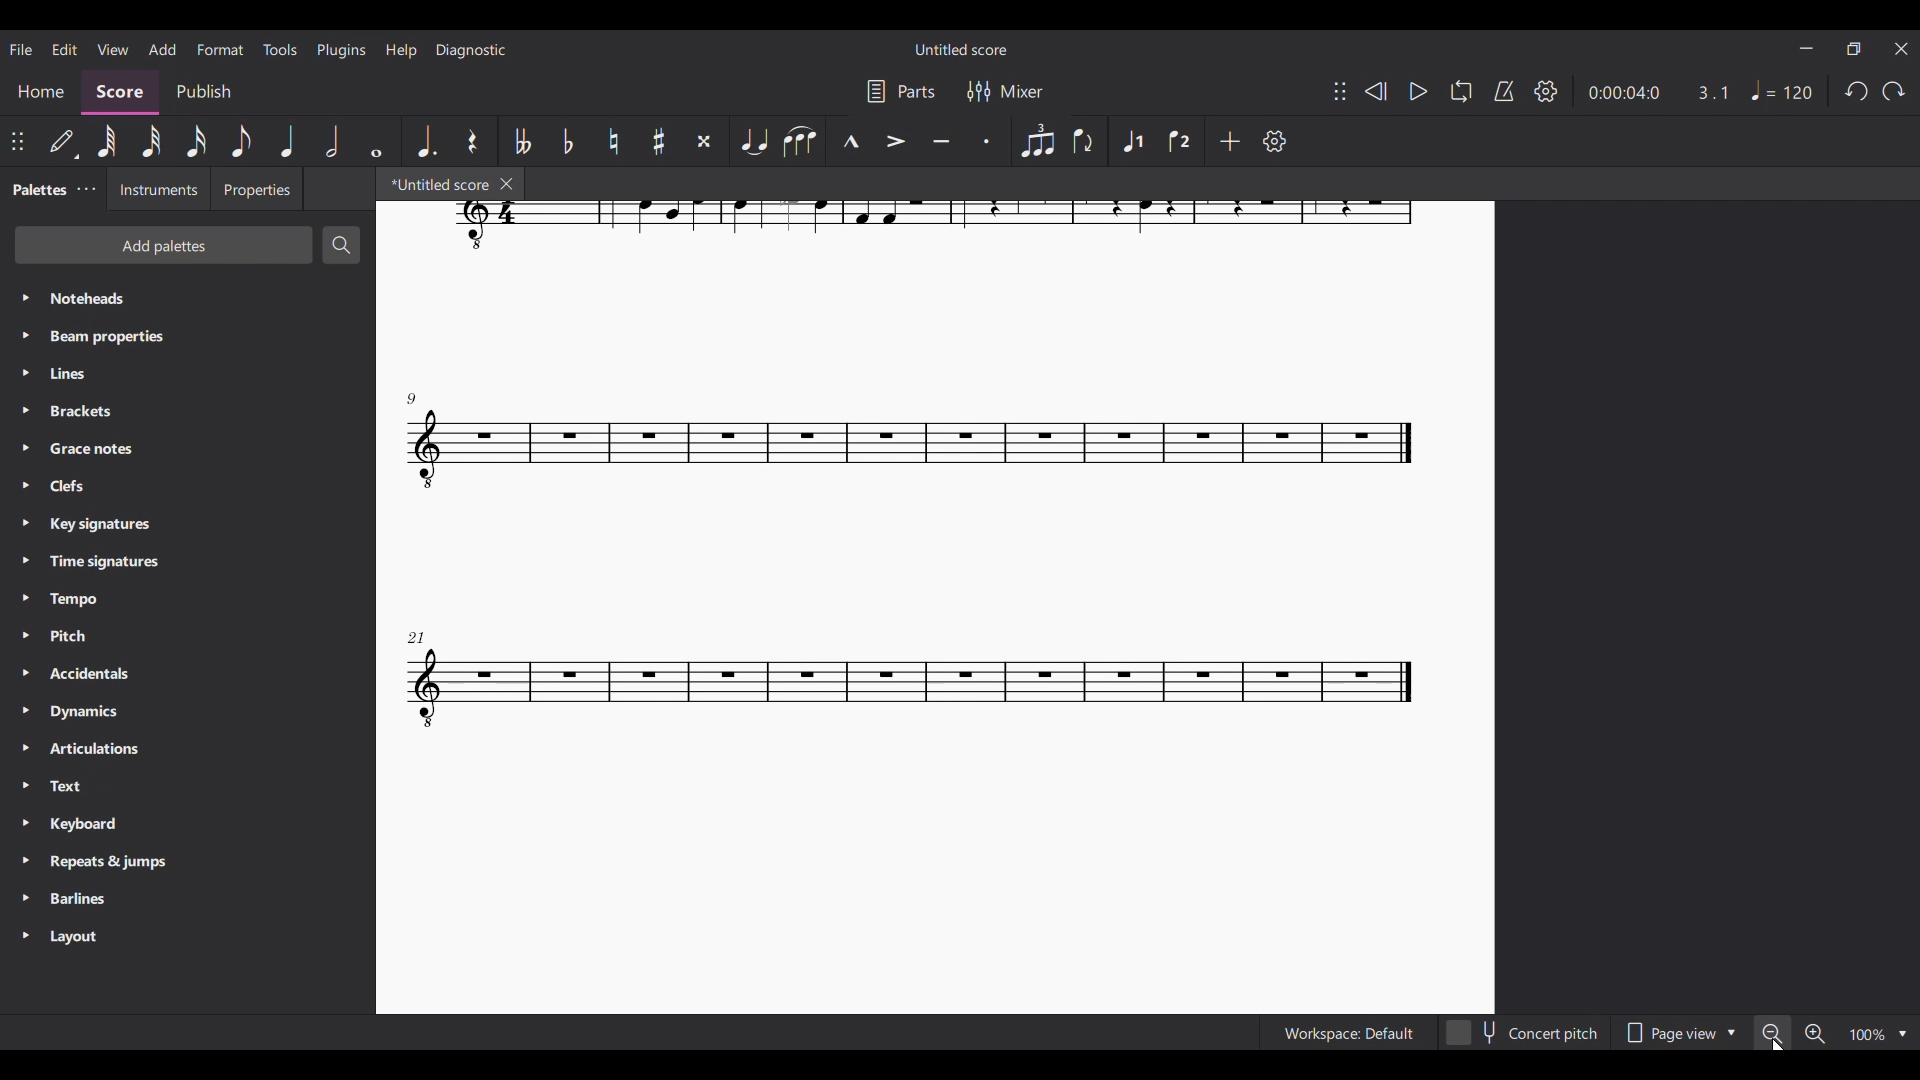 The width and height of the screenshot is (1920, 1080). Describe the element at coordinates (614, 141) in the screenshot. I see `Toggle nnatural` at that location.